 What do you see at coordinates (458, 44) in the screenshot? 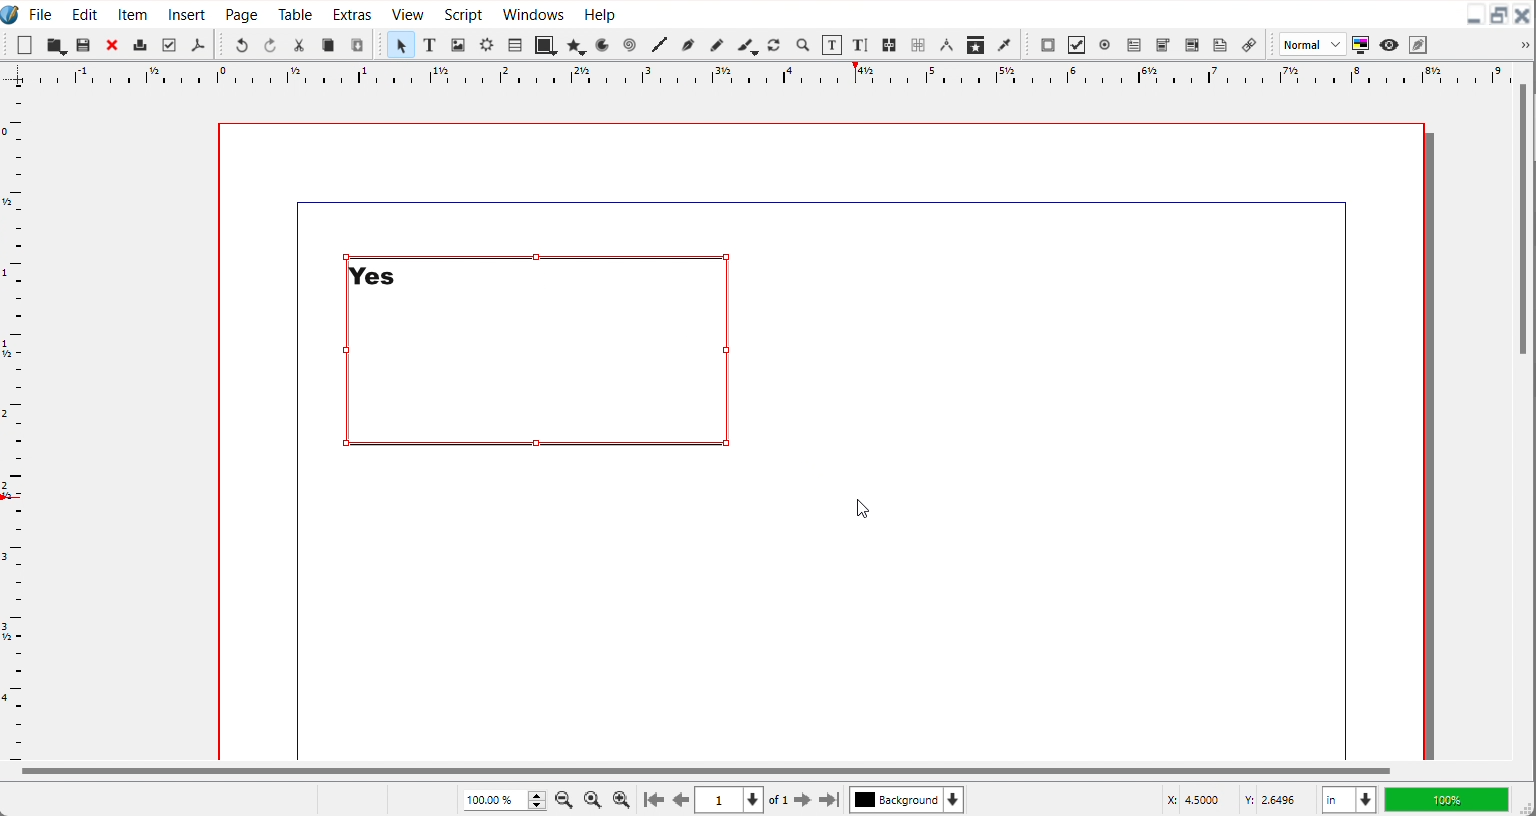
I see `Image Frame` at bounding box center [458, 44].